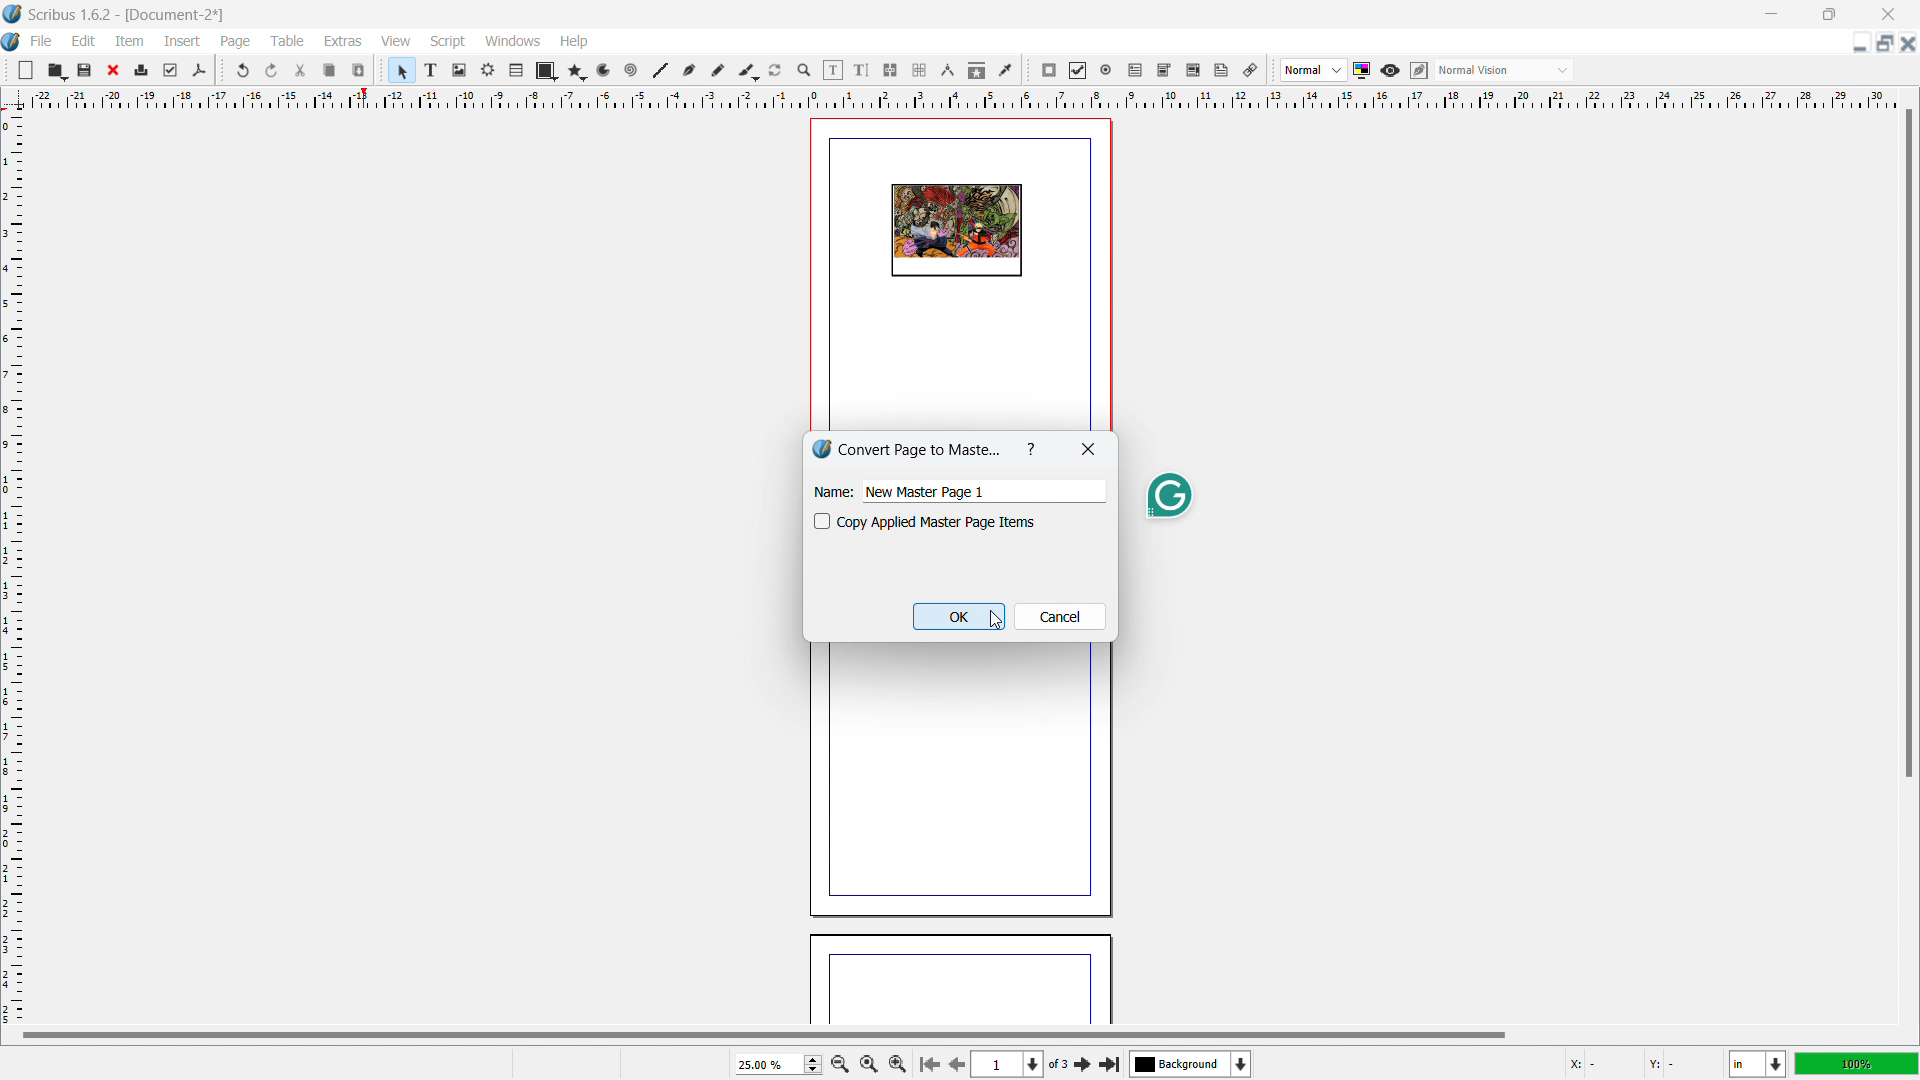 The width and height of the screenshot is (1920, 1080). Describe the element at coordinates (129, 14) in the screenshot. I see `Scribus 1.6.2- [Document-2]` at that location.